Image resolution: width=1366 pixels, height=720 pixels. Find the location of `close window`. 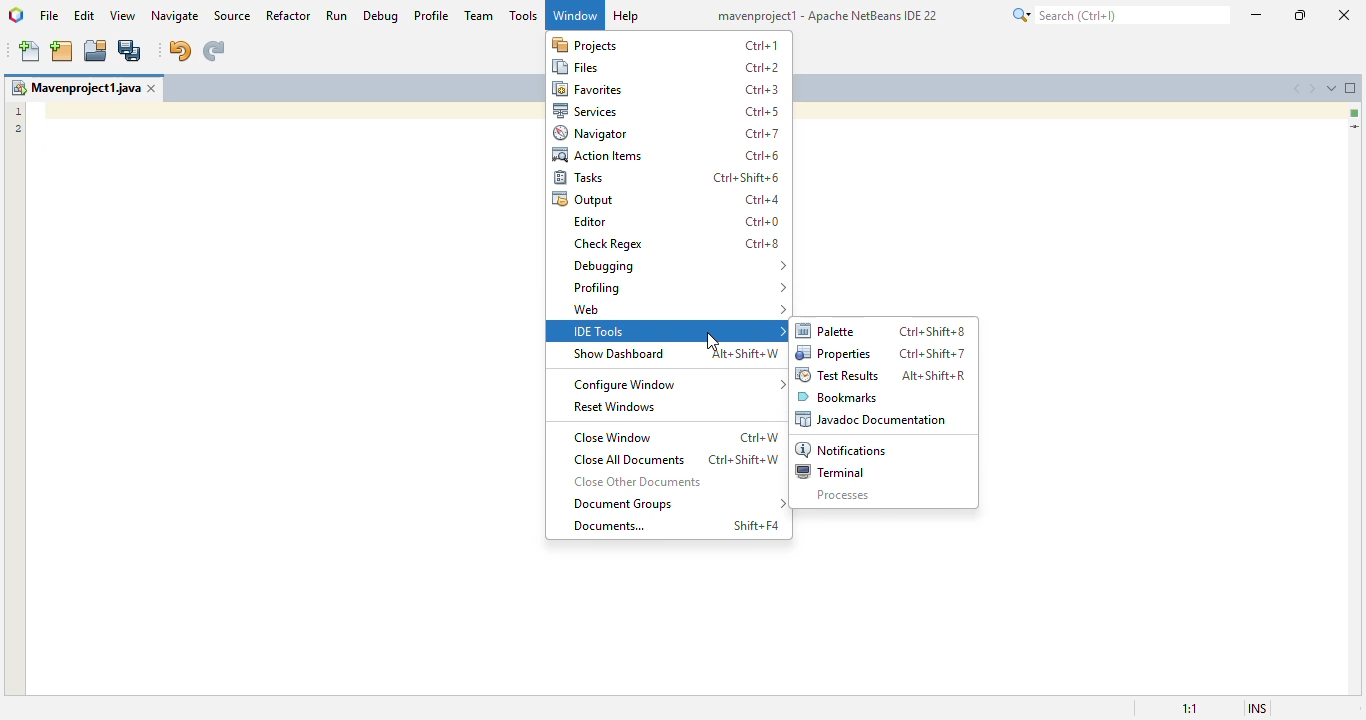

close window is located at coordinates (154, 88).